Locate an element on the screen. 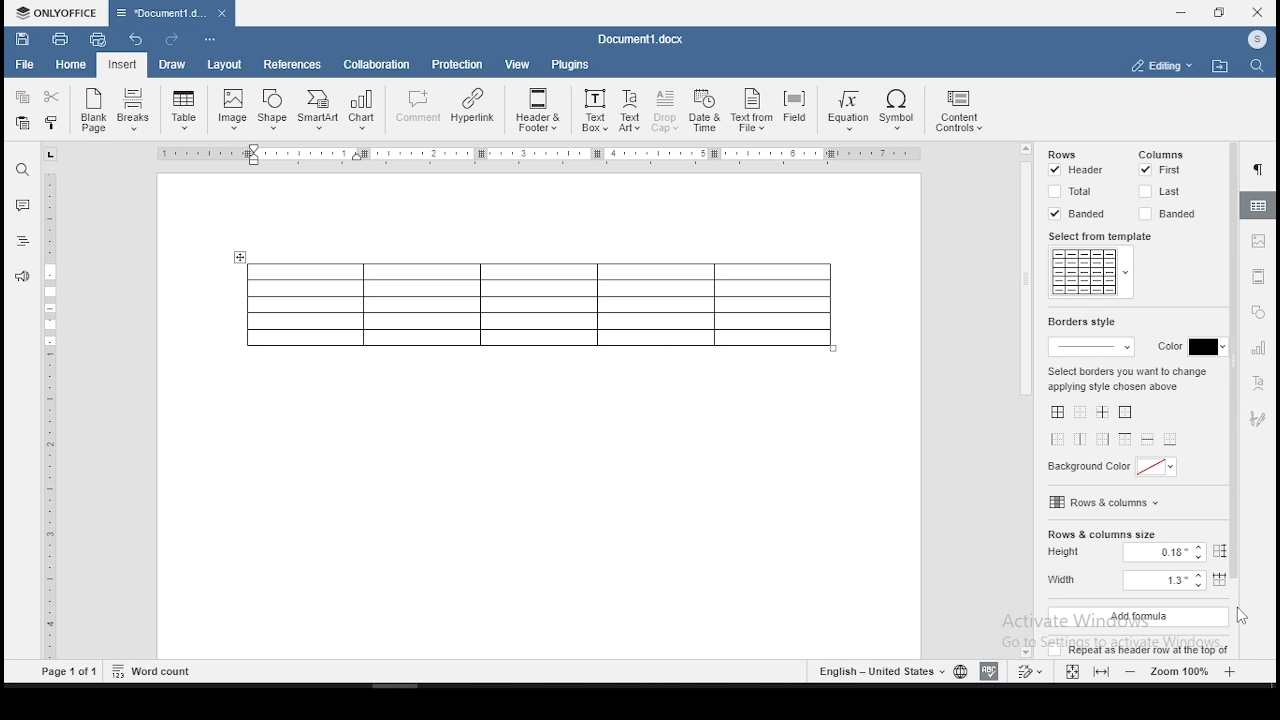 The height and width of the screenshot is (720, 1280). columns is located at coordinates (1162, 154).